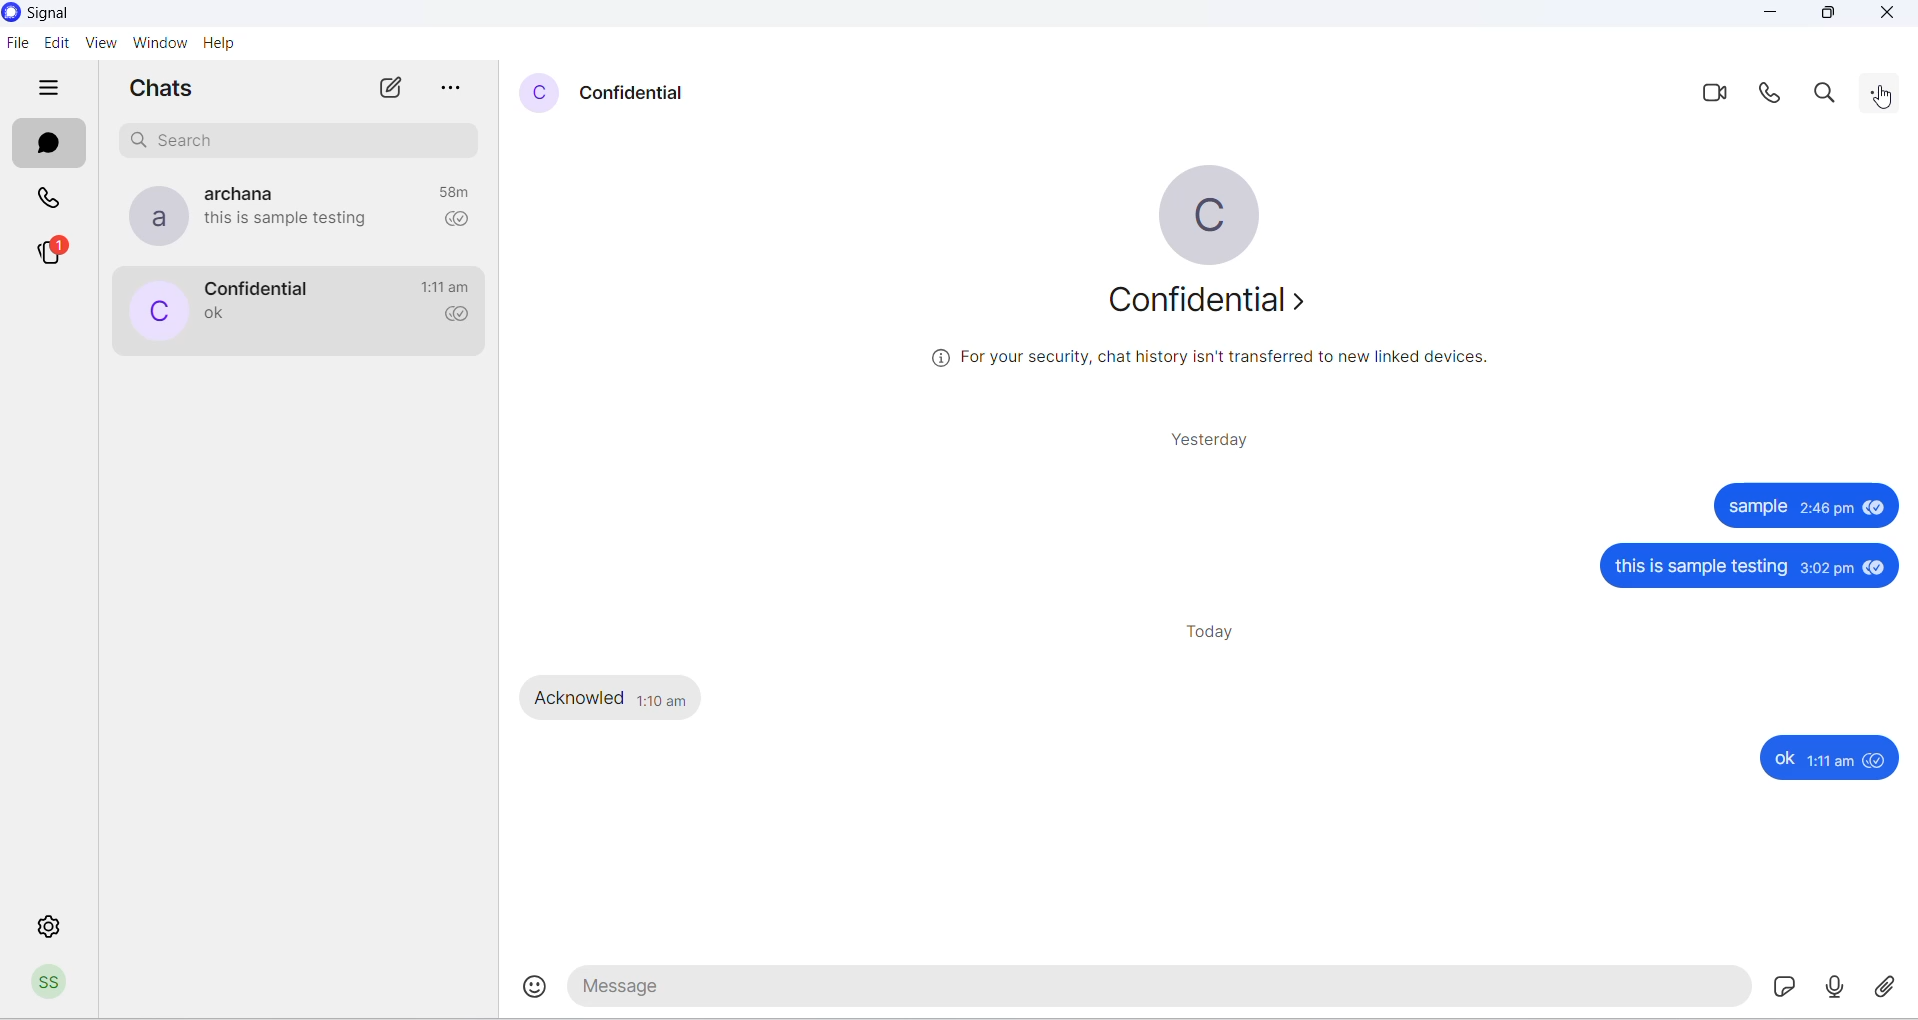  I want to click on 1:11 am, so click(1830, 760).